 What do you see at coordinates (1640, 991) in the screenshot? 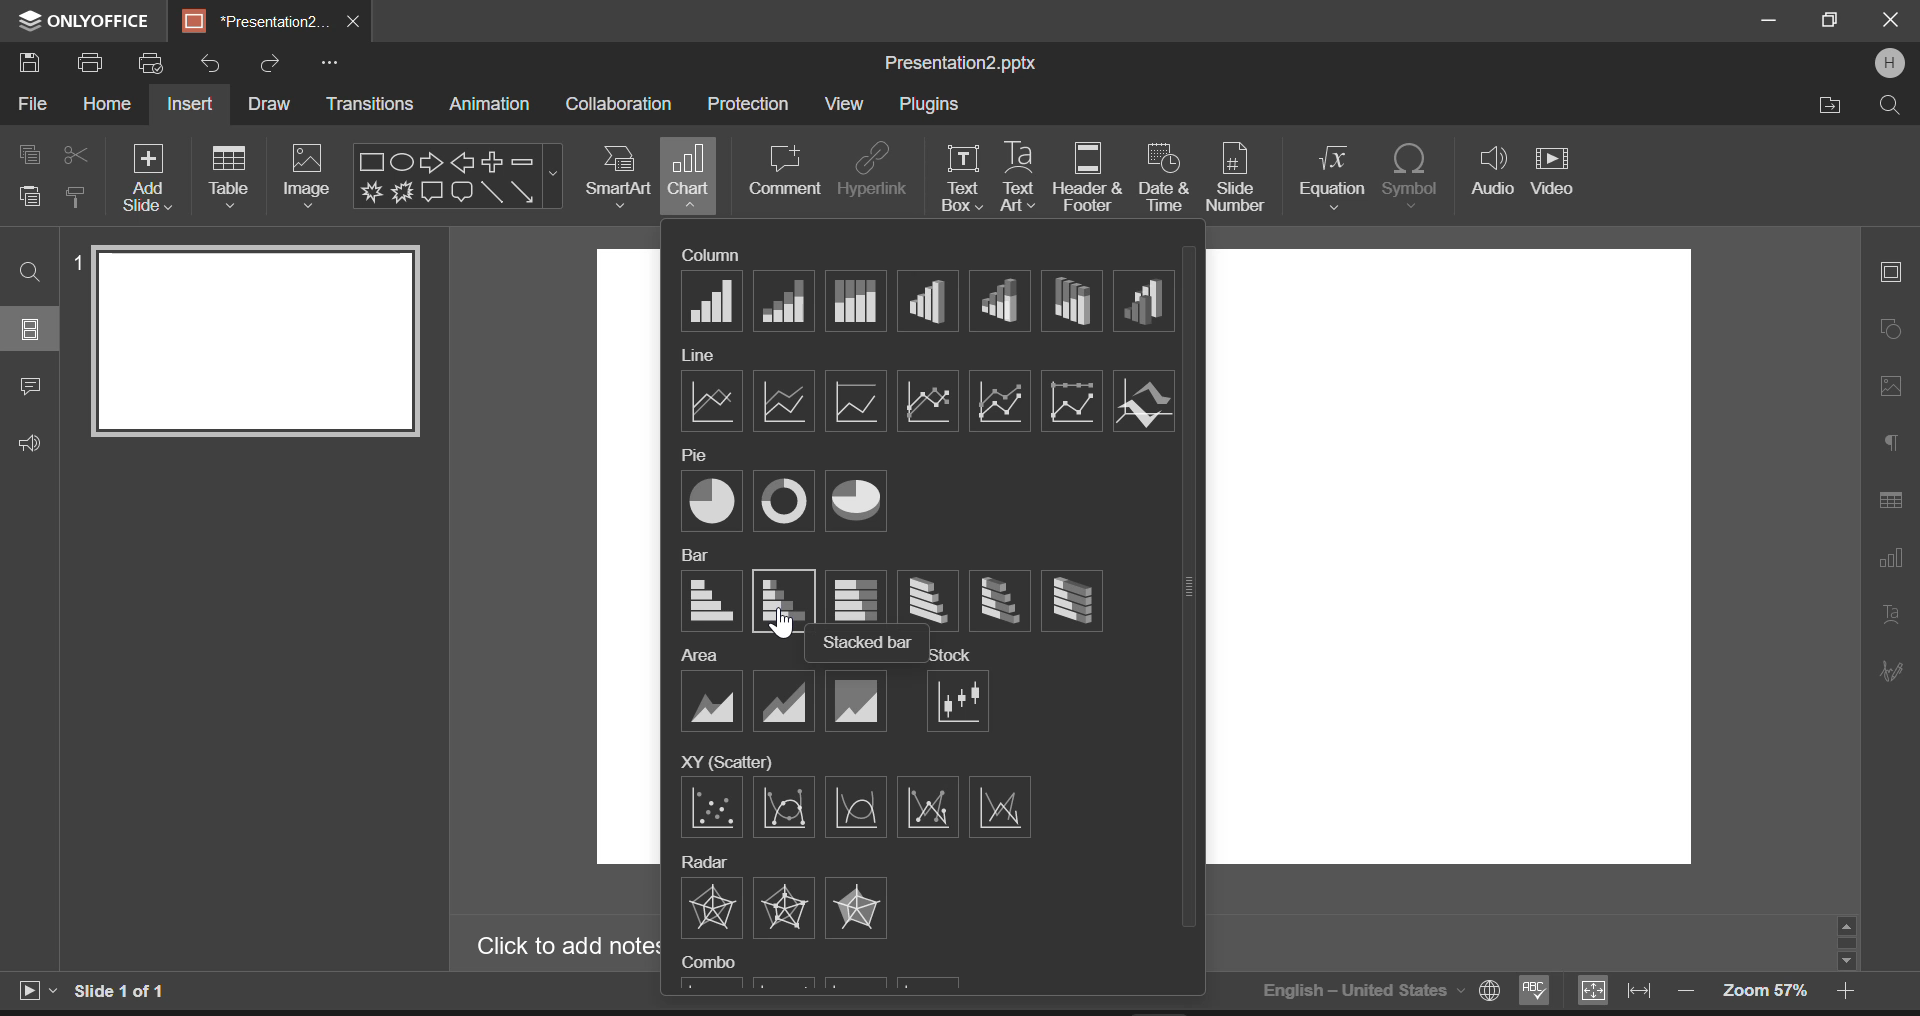
I see `Fit to width` at bounding box center [1640, 991].